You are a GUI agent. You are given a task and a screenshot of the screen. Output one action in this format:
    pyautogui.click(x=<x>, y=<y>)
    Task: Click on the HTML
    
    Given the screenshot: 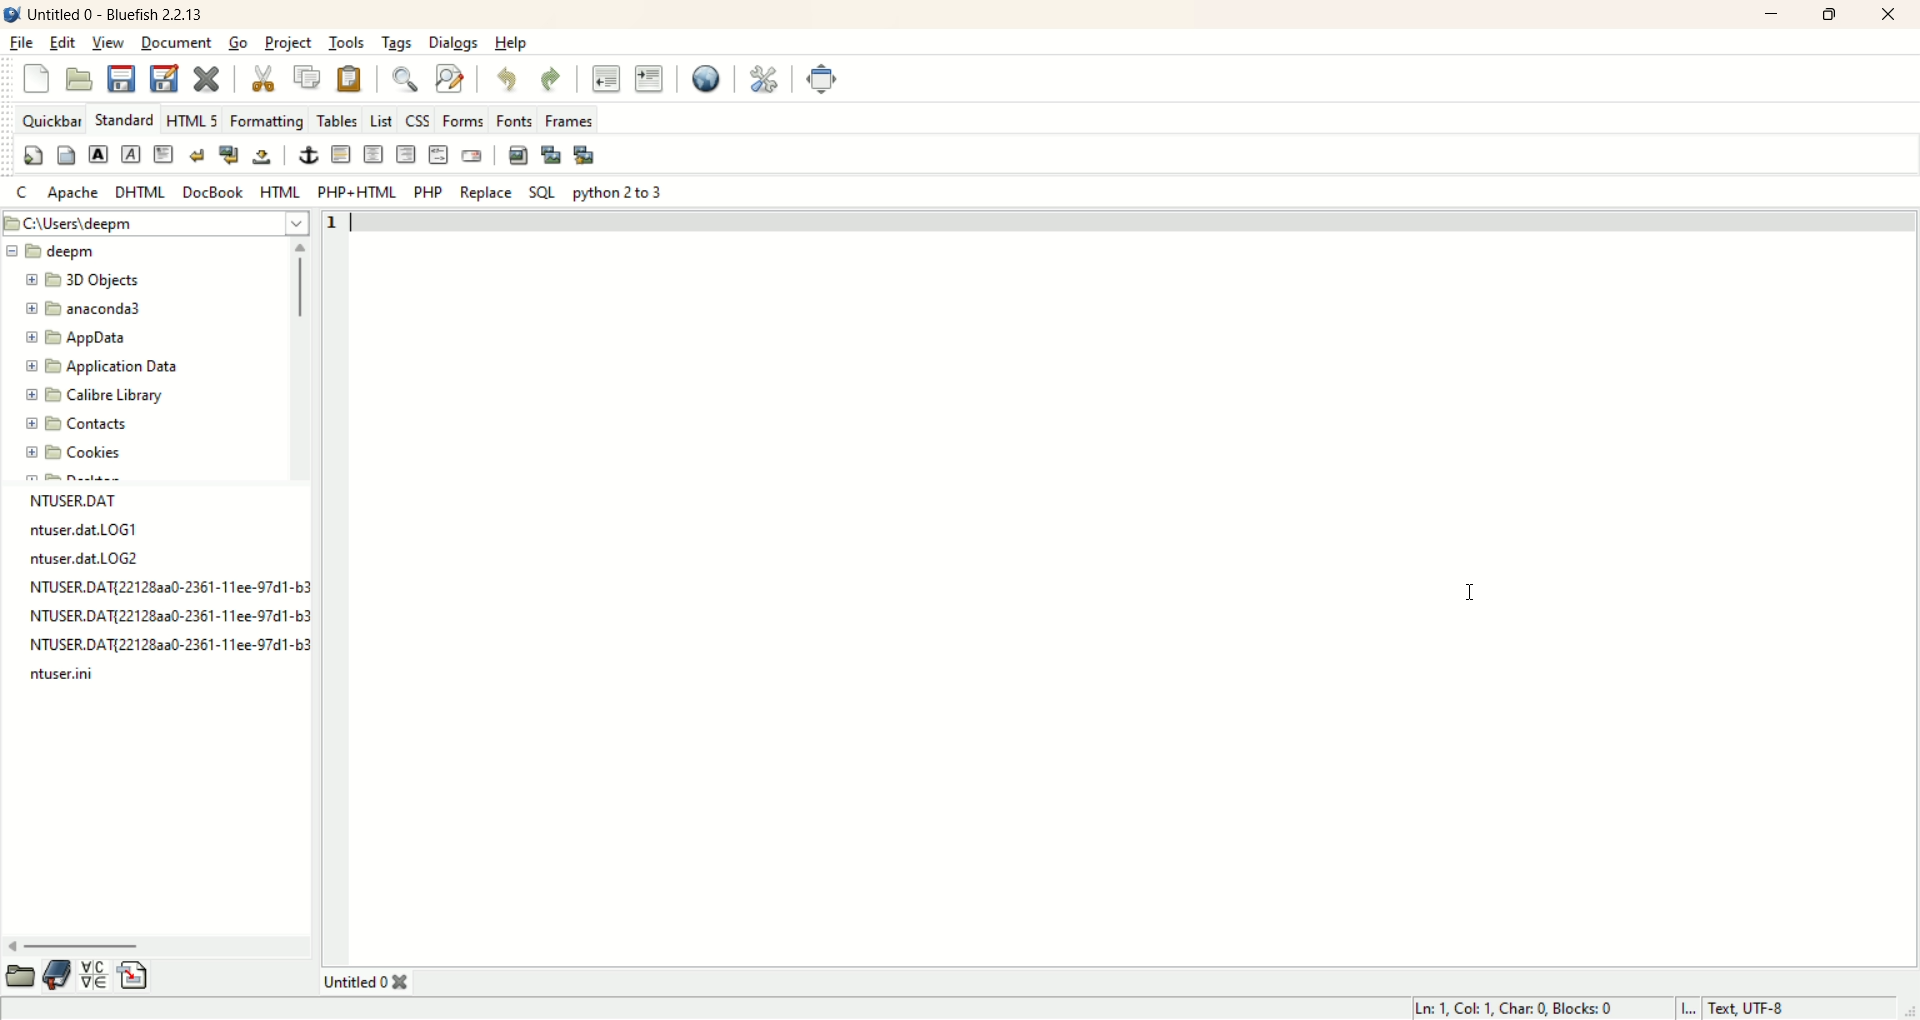 What is the action you would take?
    pyautogui.click(x=277, y=191)
    